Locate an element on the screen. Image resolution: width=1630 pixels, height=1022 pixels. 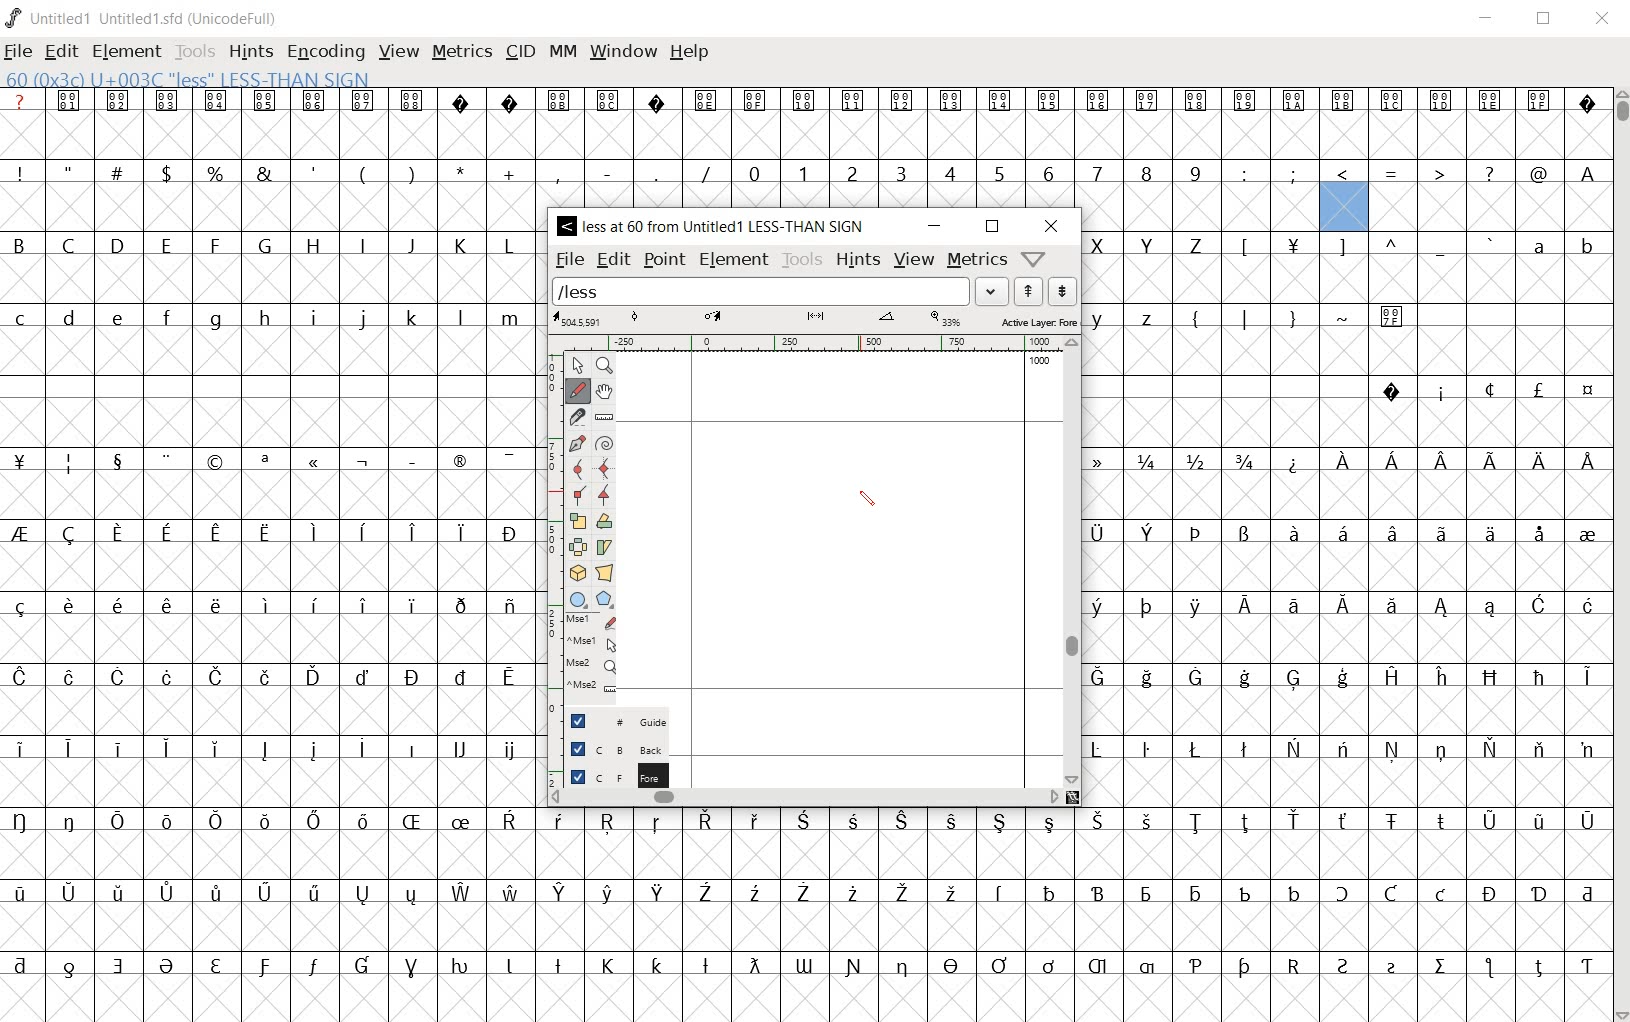
empty cells is located at coordinates (1200, 206).